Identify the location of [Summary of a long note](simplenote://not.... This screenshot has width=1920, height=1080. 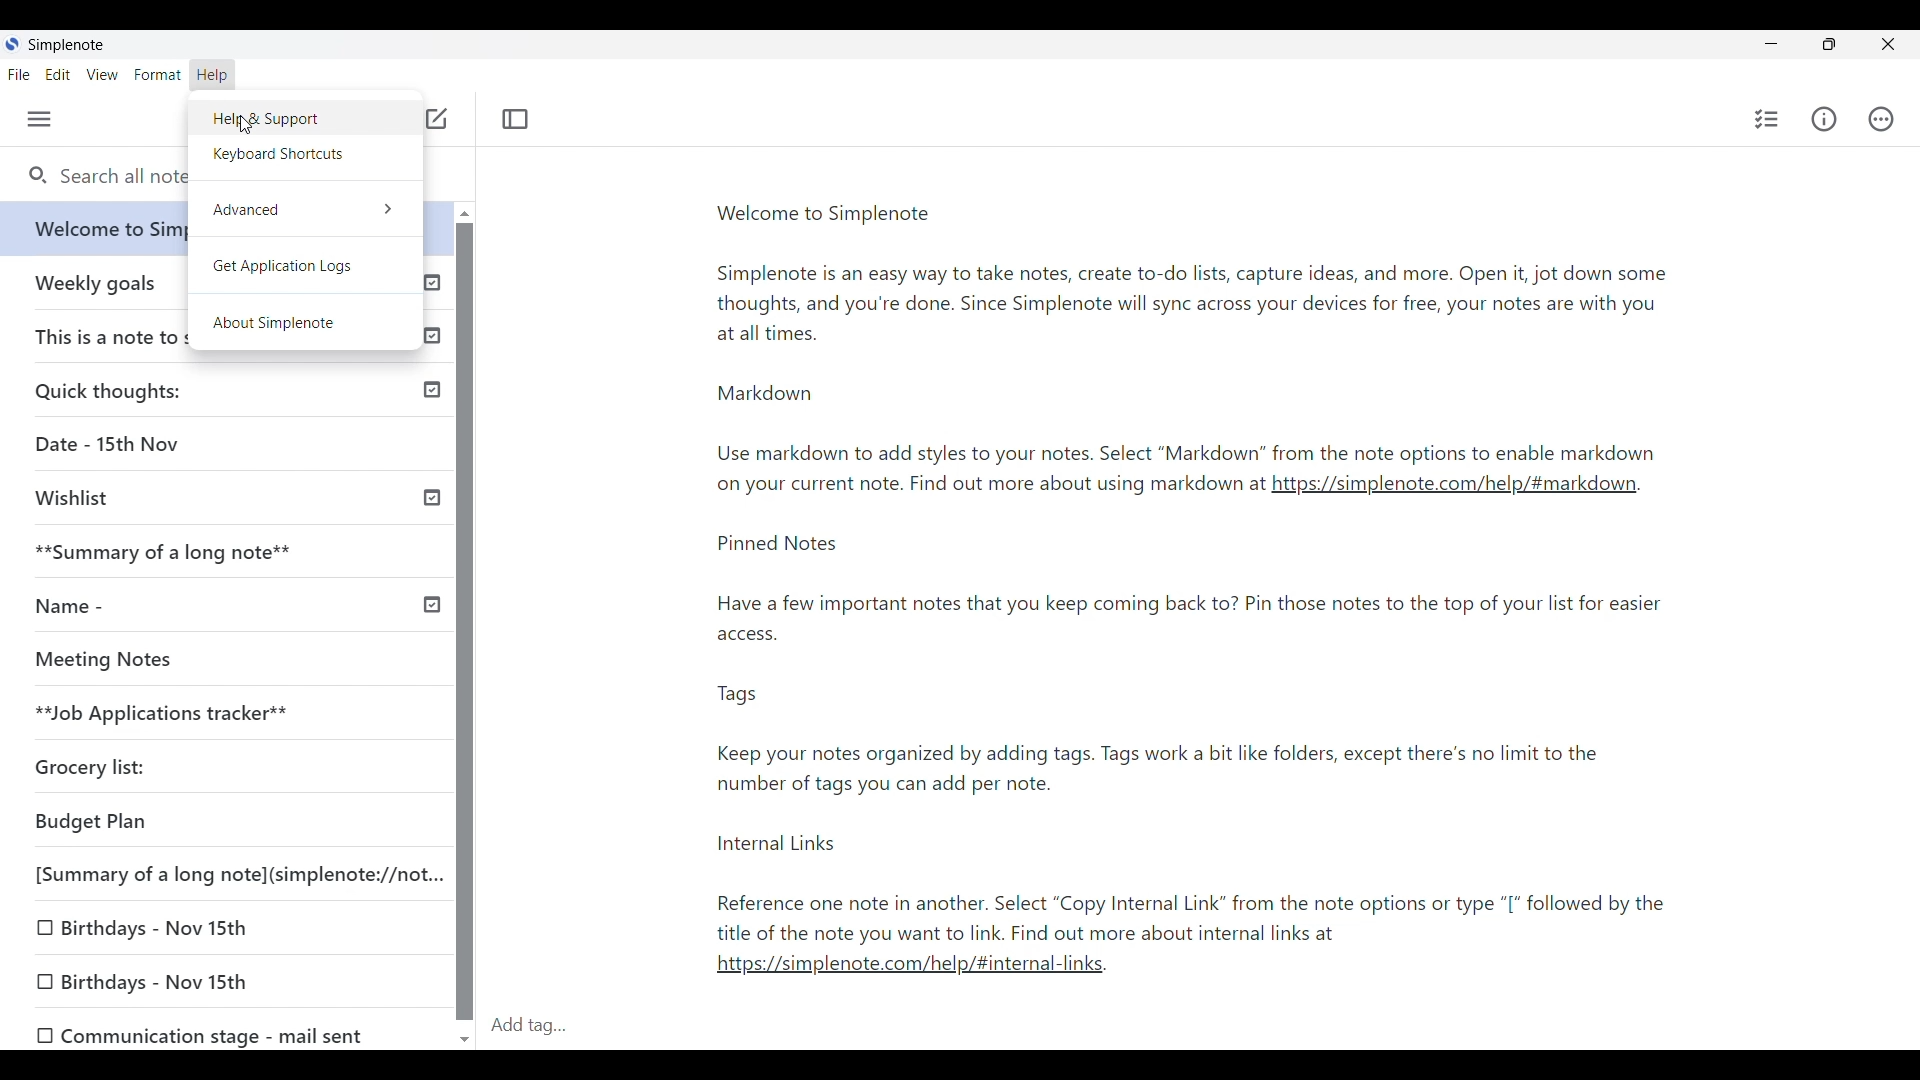
(232, 875).